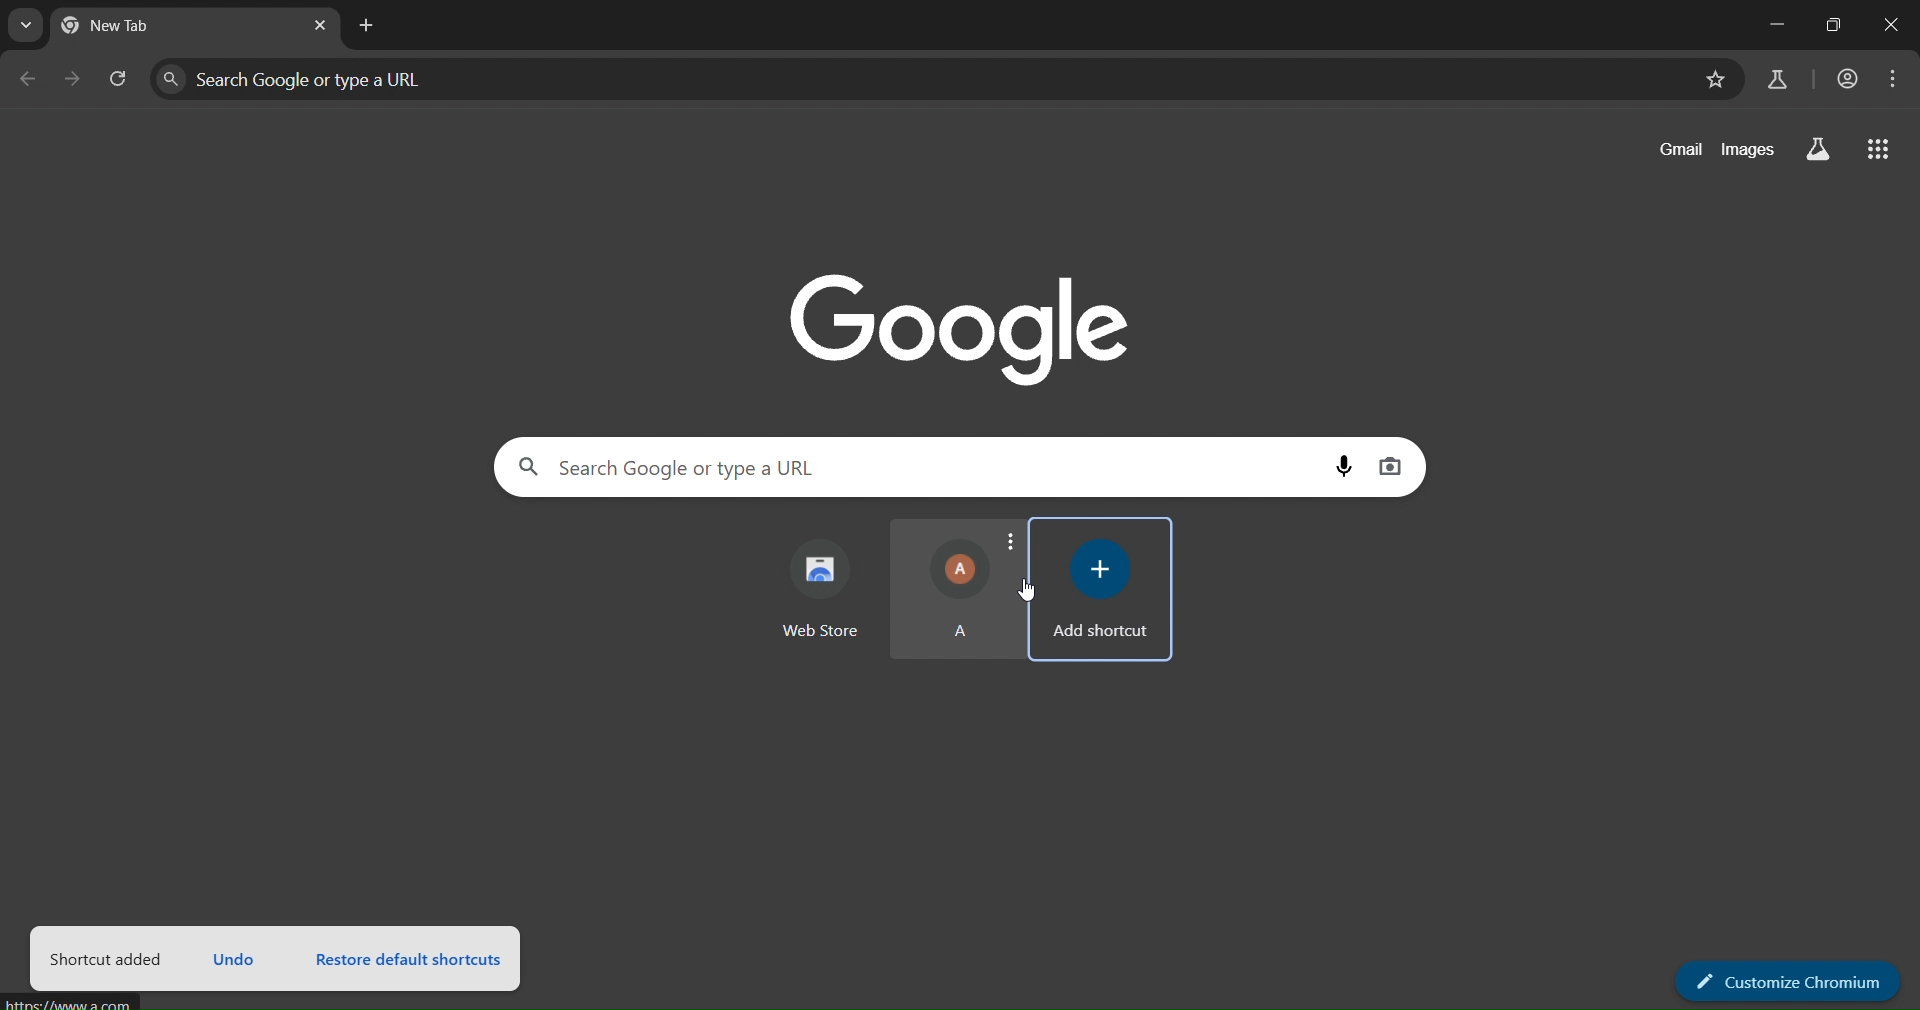 The image size is (1920, 1010). I want to click on search labs , so click(1813, 149).